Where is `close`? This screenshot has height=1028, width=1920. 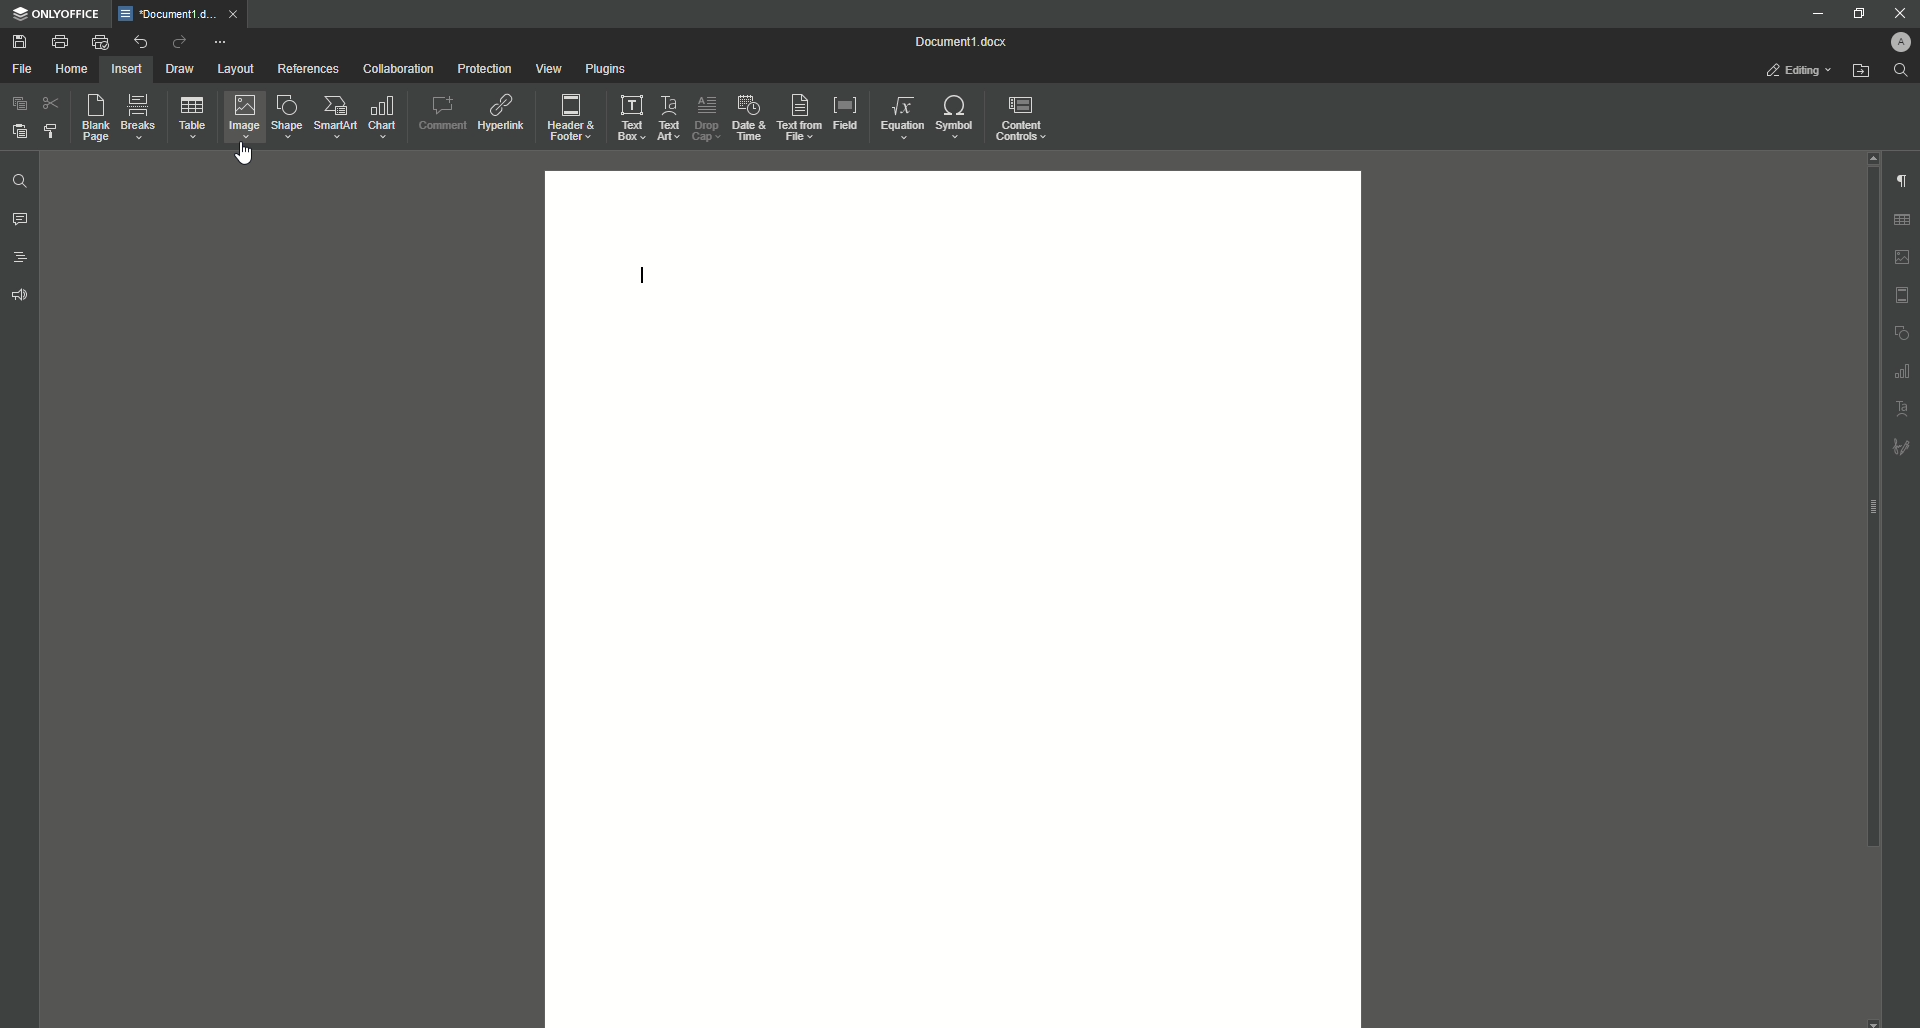 close is located at coordinates (234, 13).